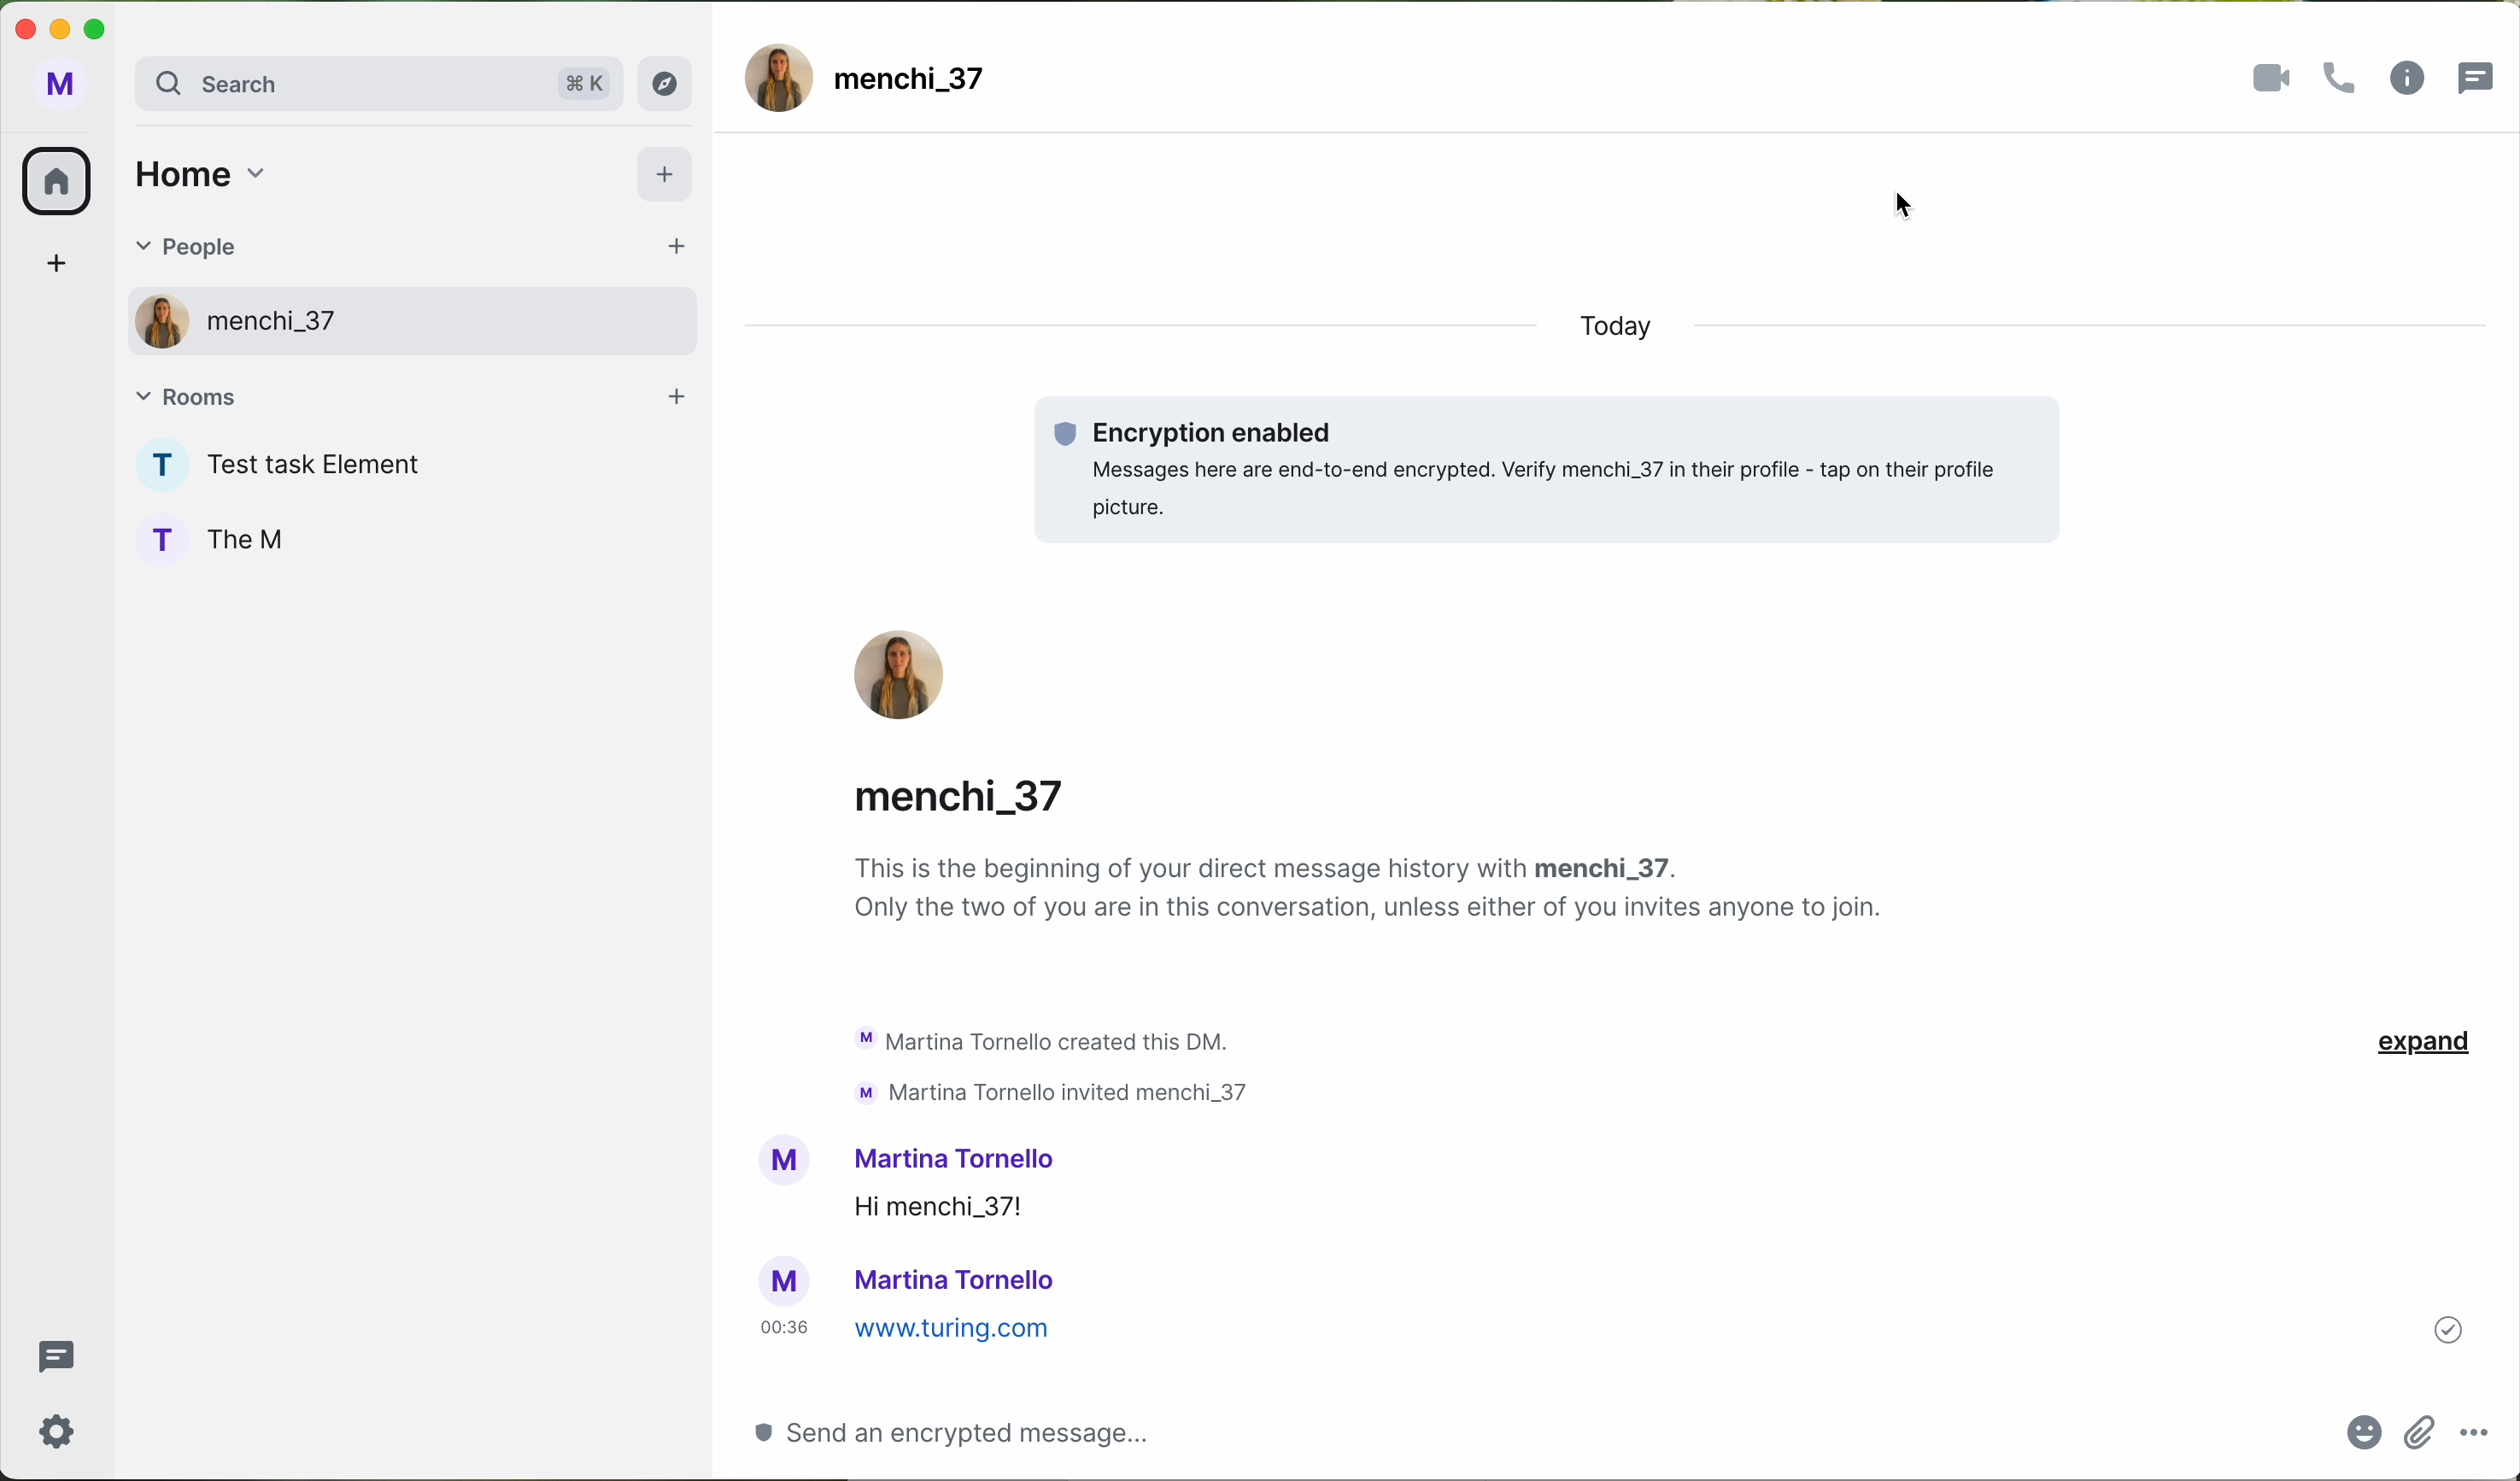 This screenshot has height=1481, width=2520. Describe the element at coordinates (787, 1277) in the screenshot. I see `user` at that location.